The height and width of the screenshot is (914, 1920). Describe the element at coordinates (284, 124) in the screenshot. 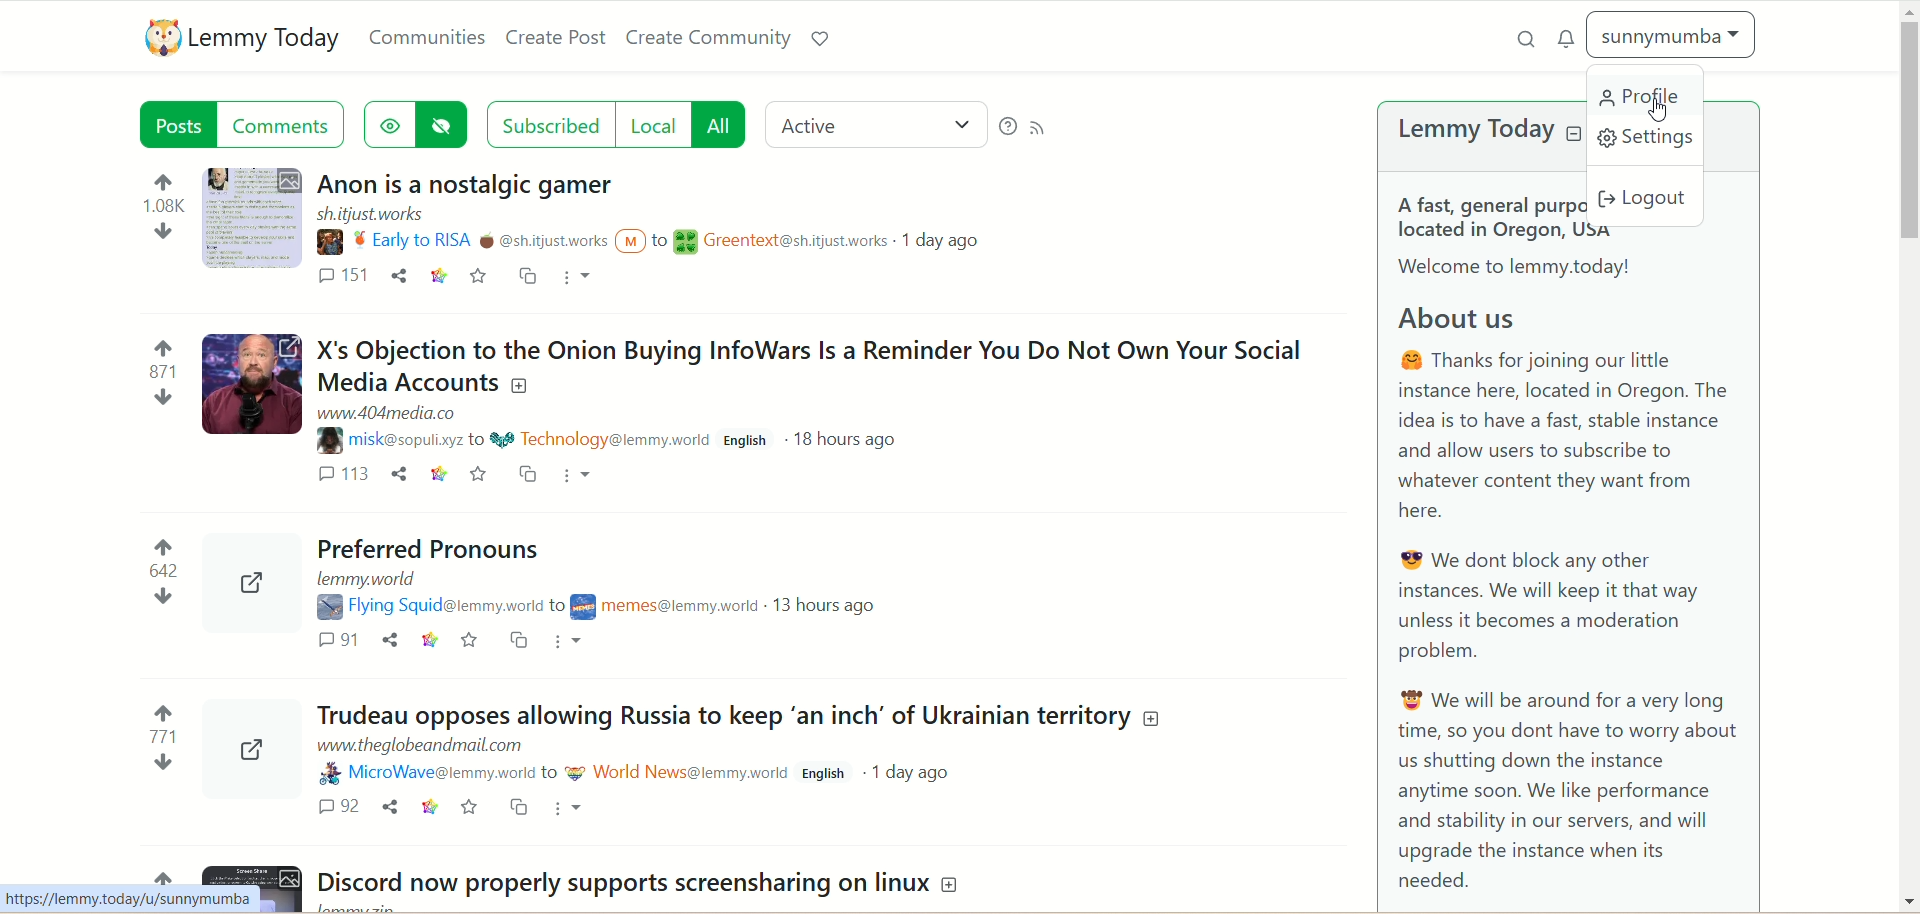

I see `comments` at that location.